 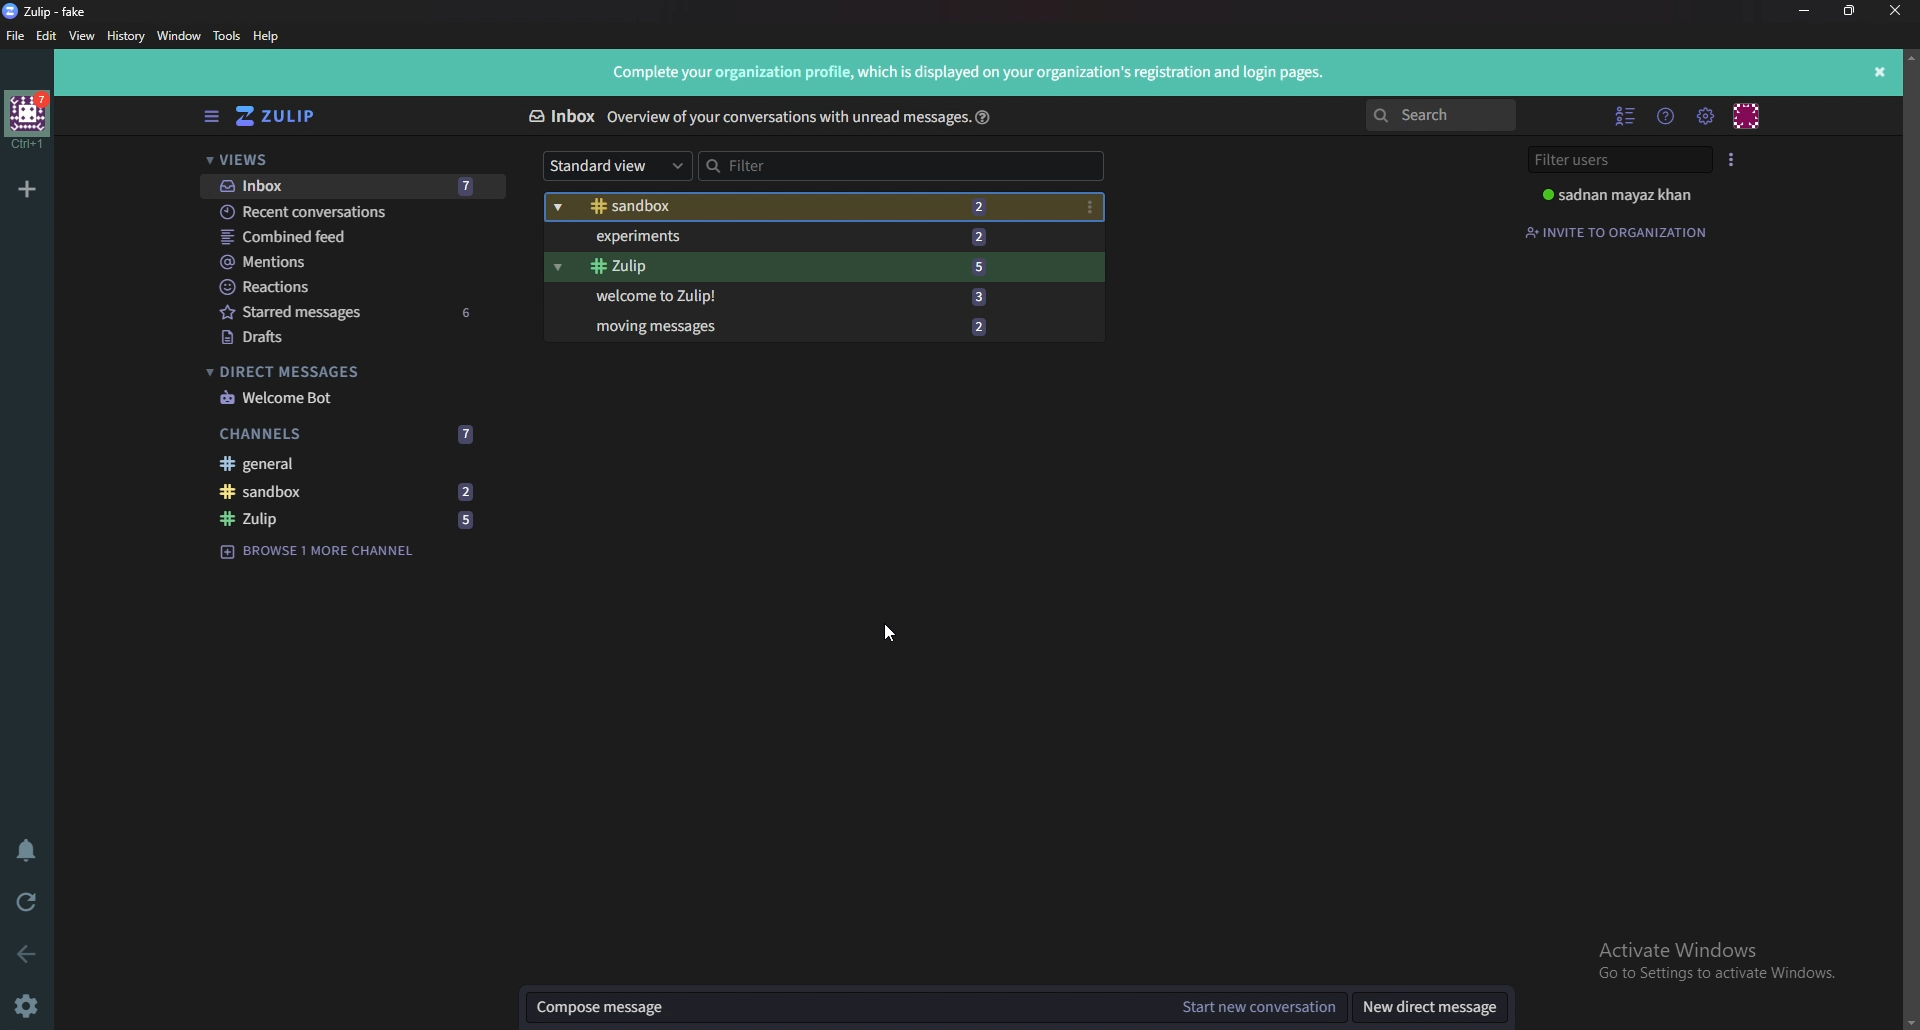 What do you see at coordinates (1261, 1003) in the screenshot?
I see `Start new conversation` at bounding box center [1261, 1003].